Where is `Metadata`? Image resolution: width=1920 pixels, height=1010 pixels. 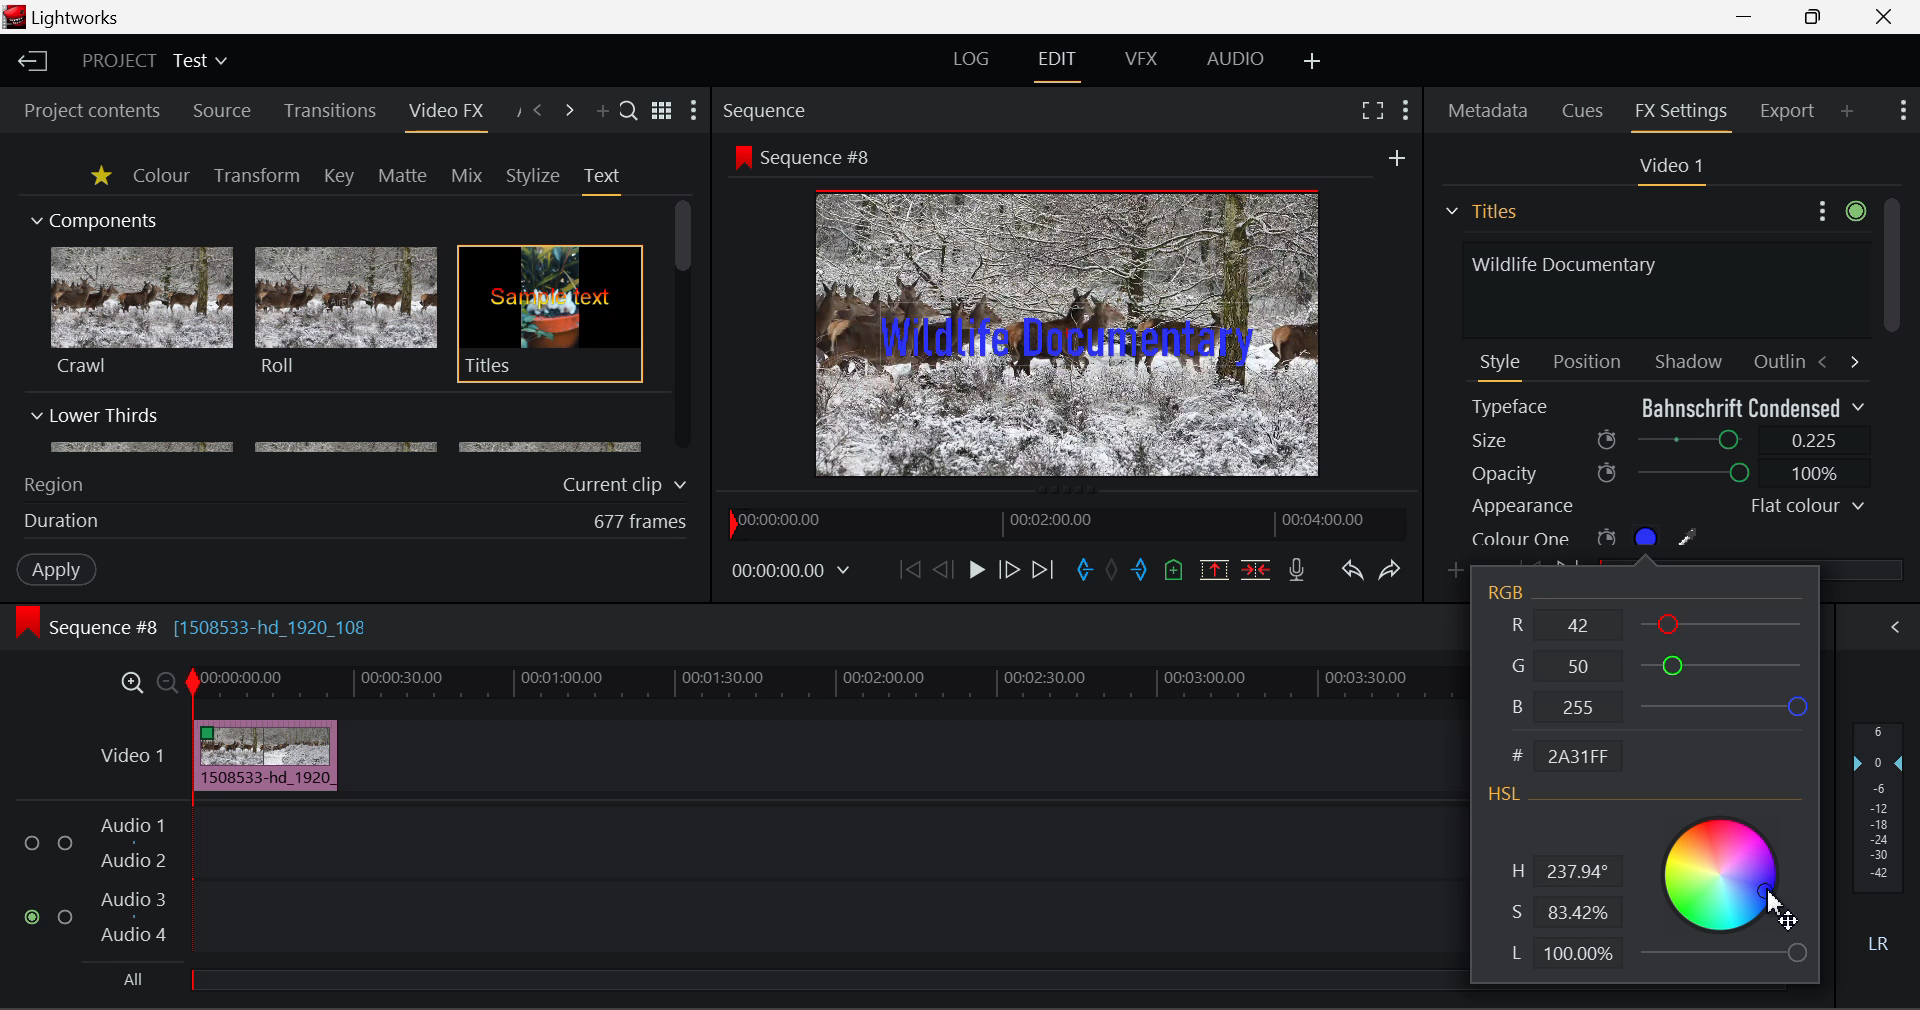 Metadata is located at coordinates (1489, 113).